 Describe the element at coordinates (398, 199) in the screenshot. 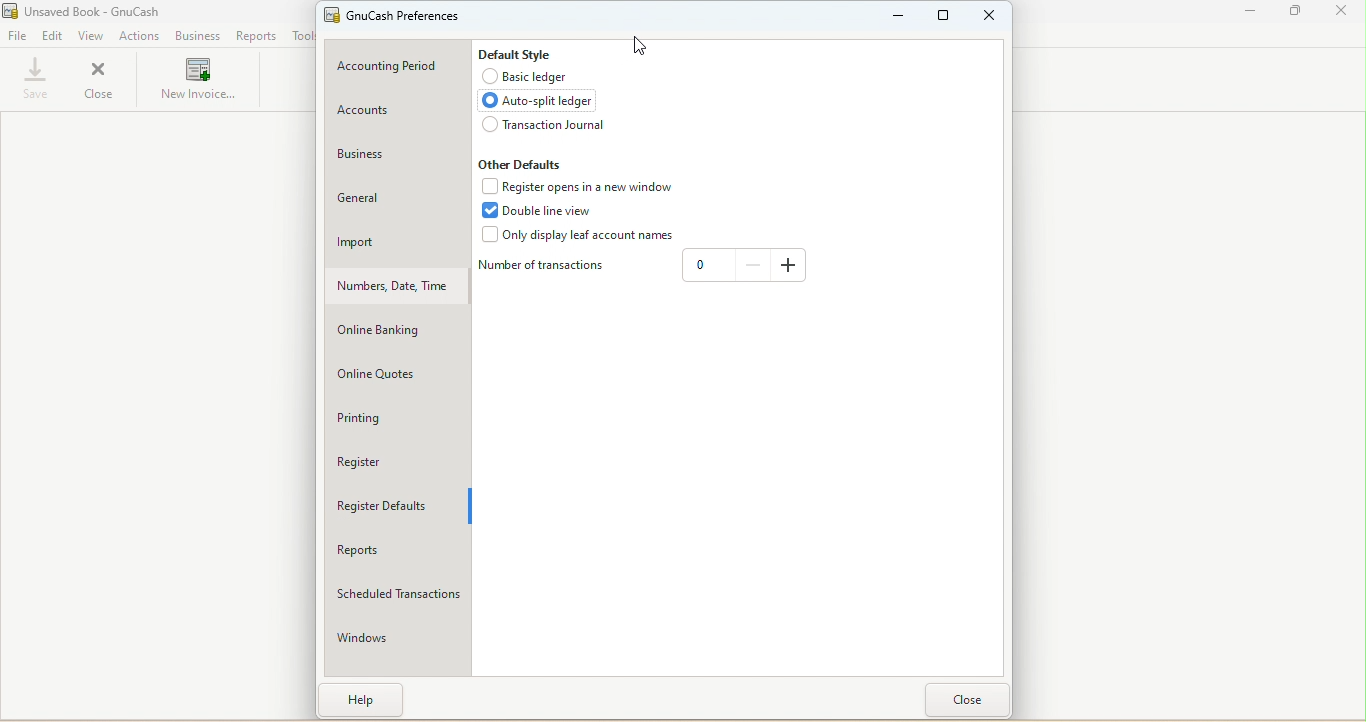

I see `General` at that location.